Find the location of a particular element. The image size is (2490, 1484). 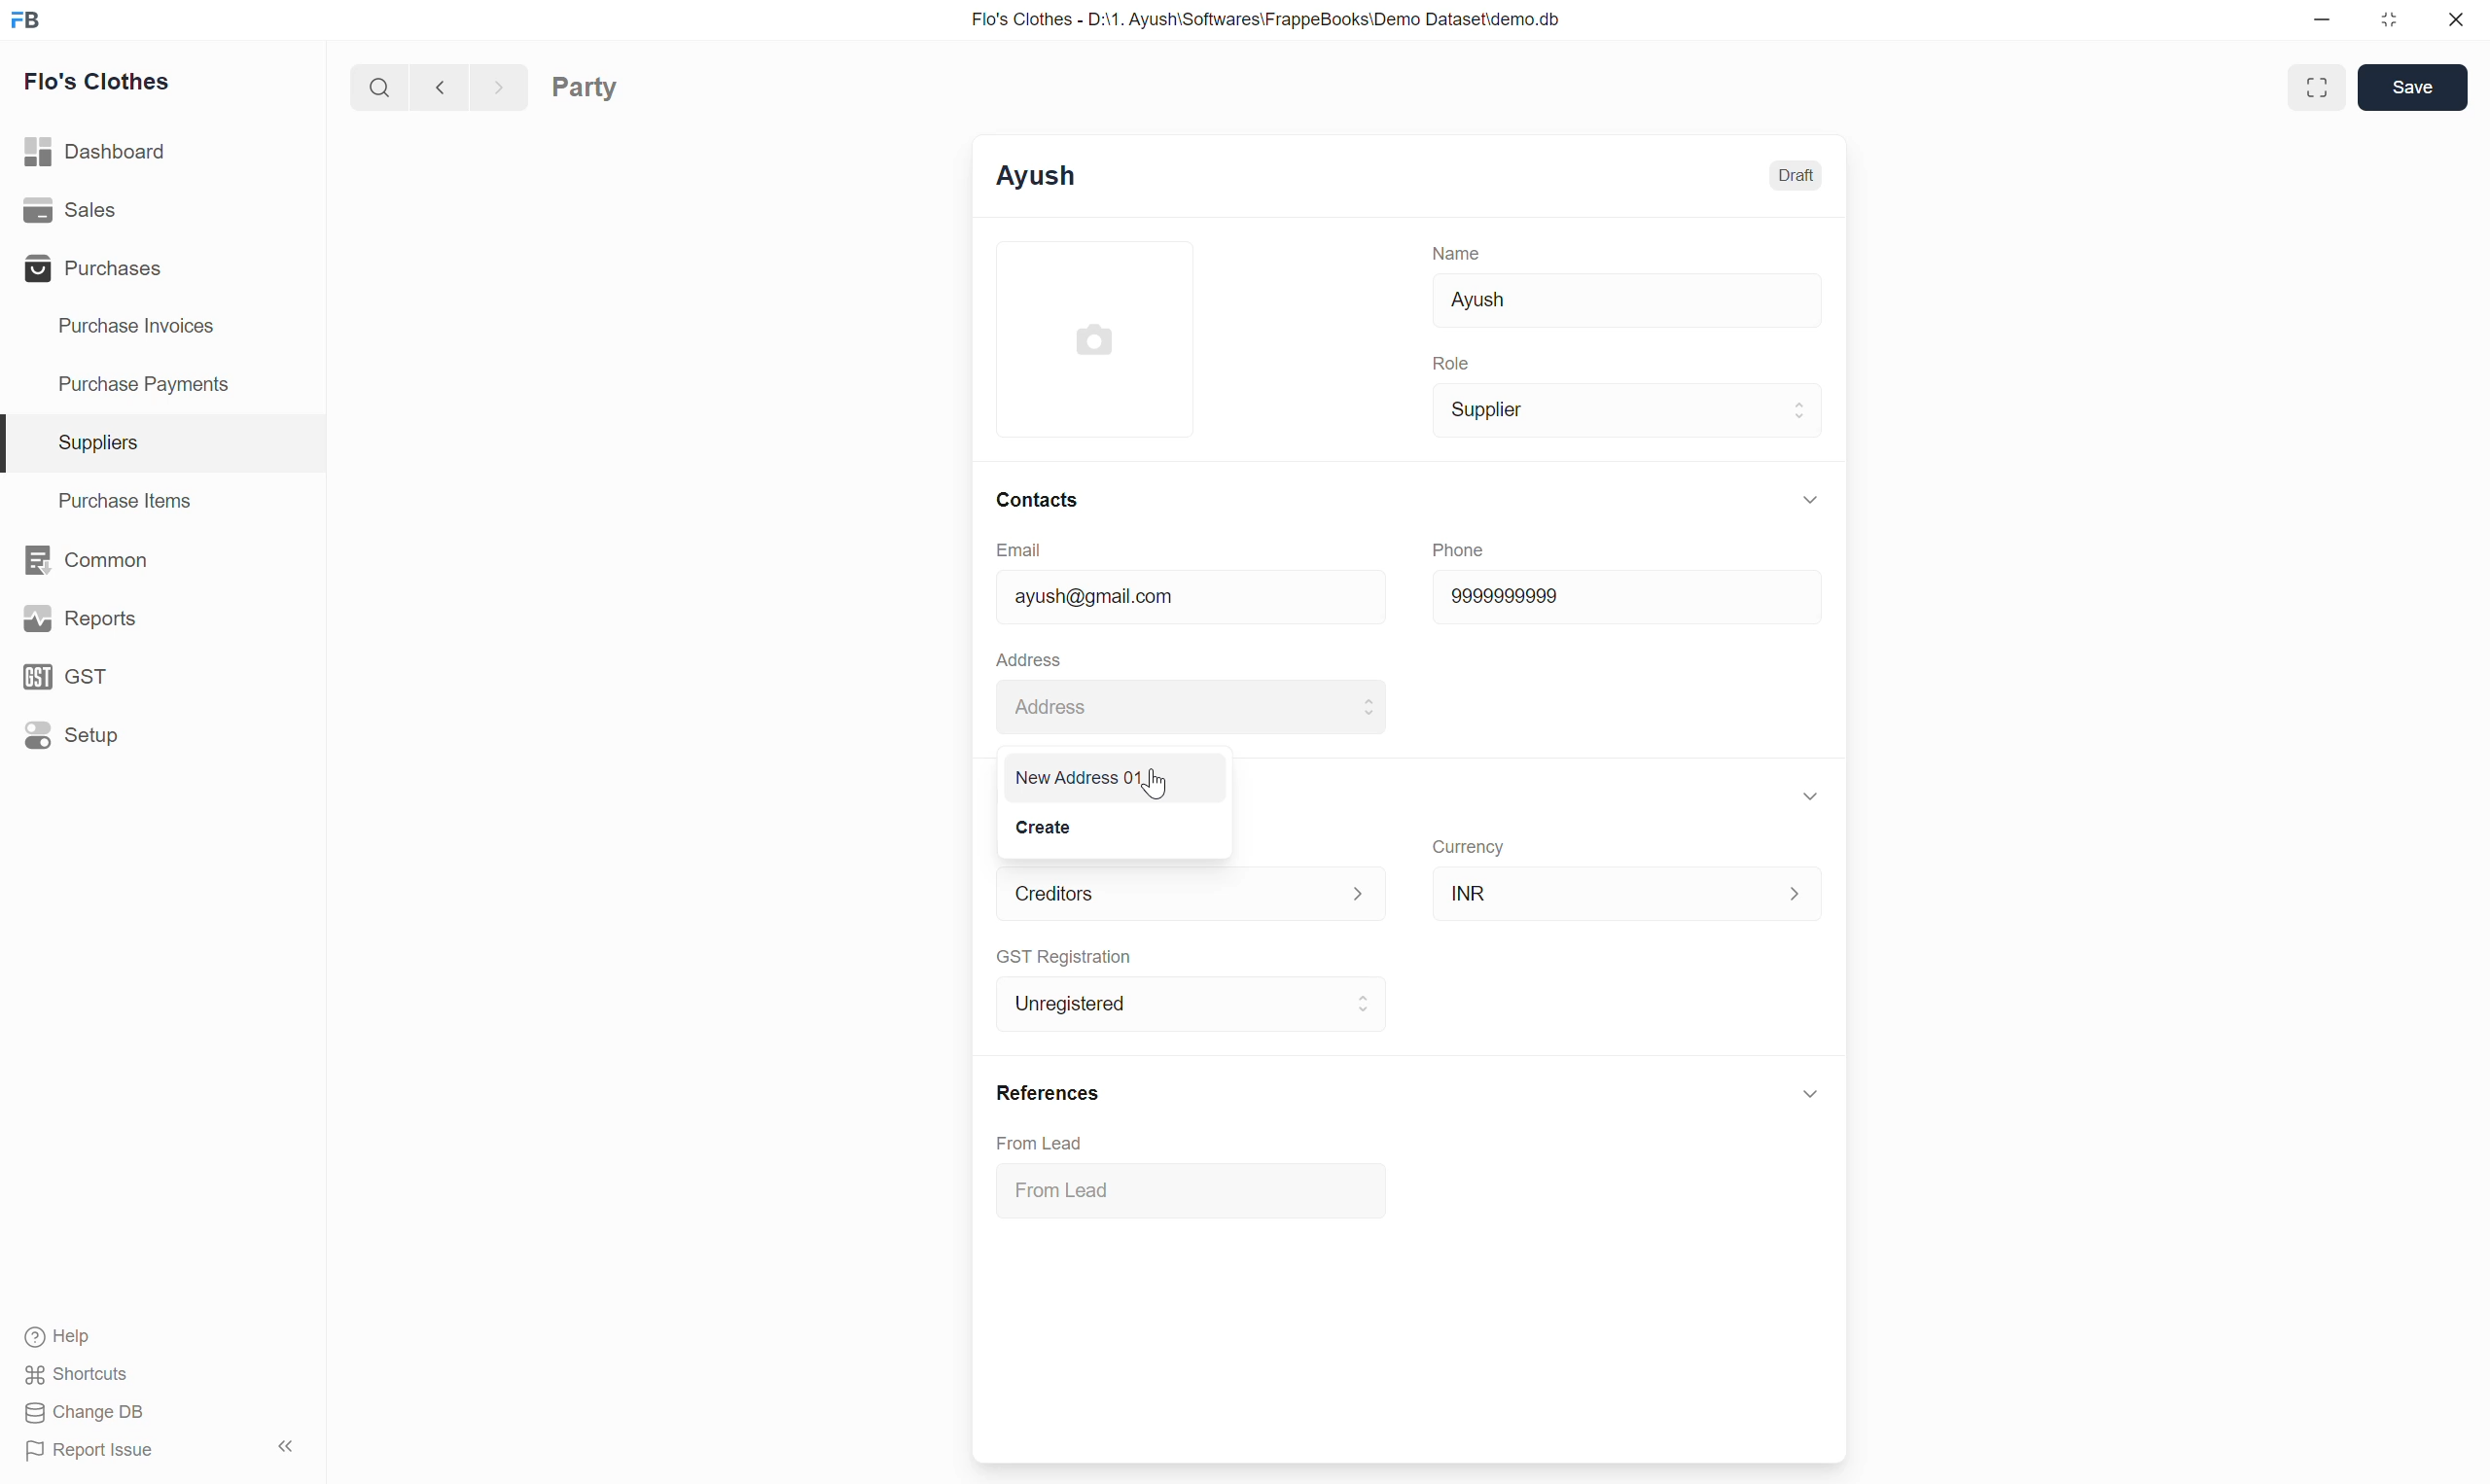

Change dimension is located at coordinates (2389, 20).